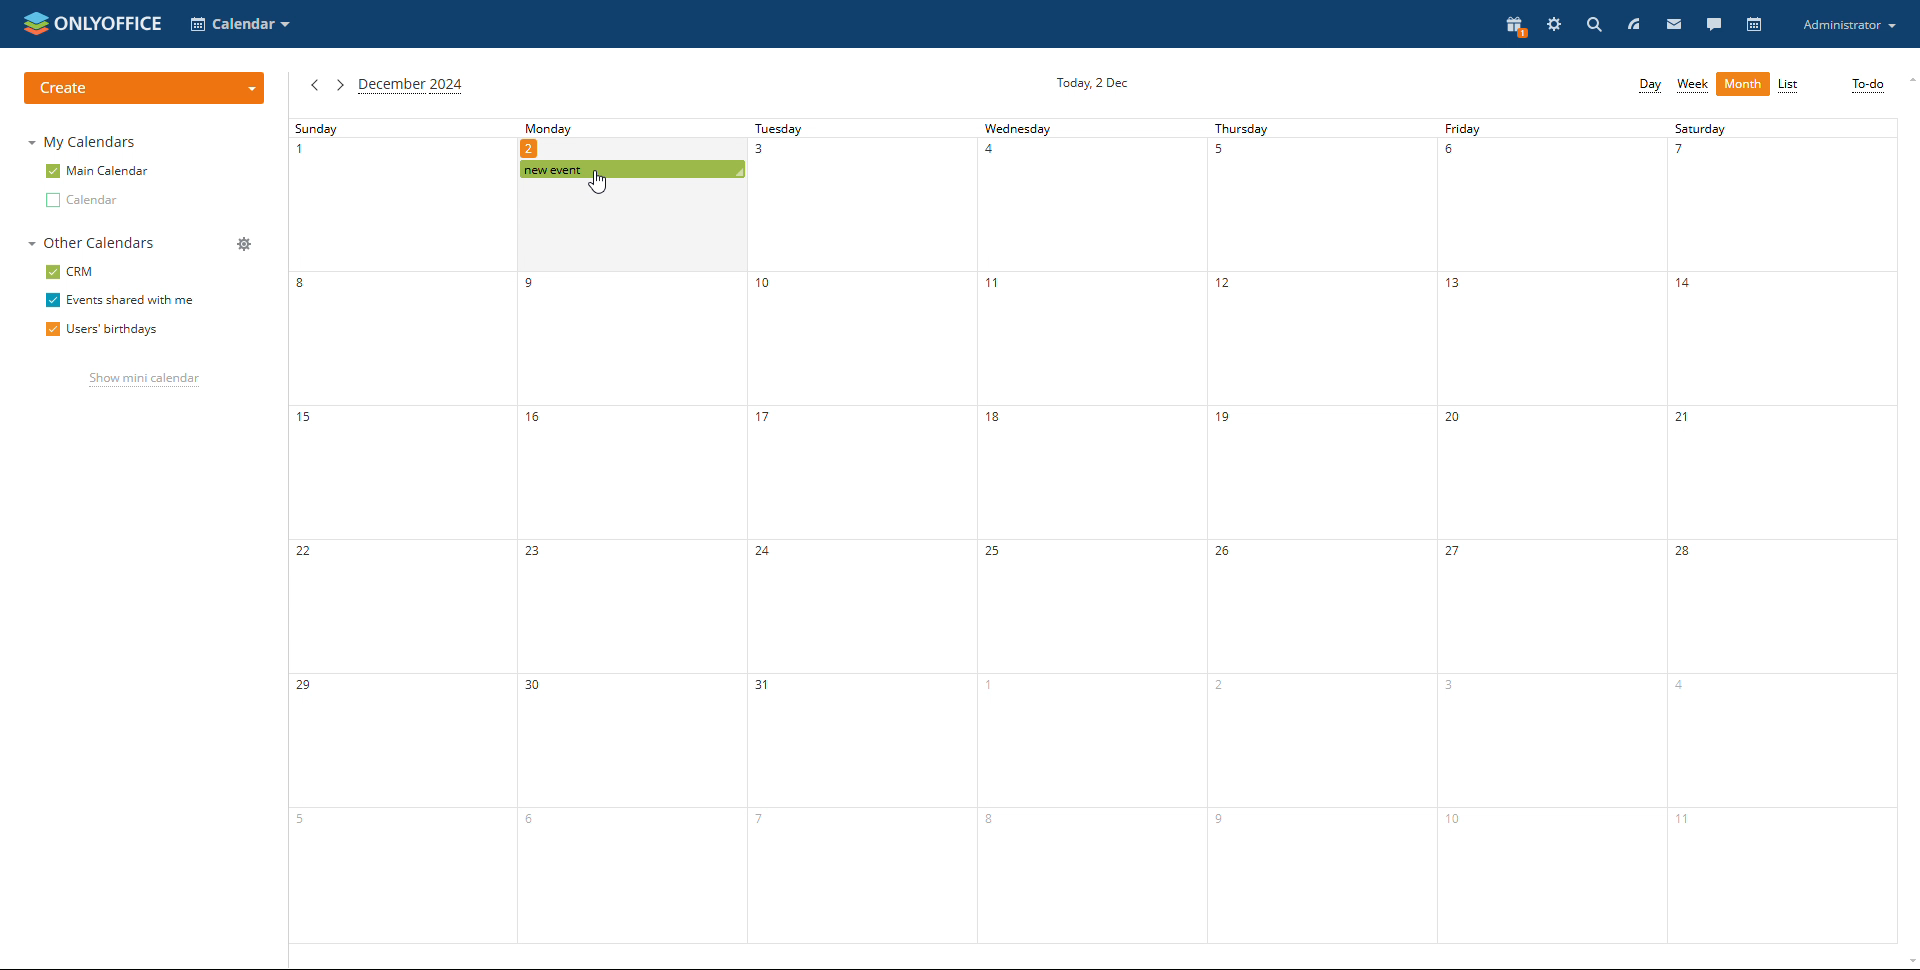 This screenshot has height=970, width=1920. Describe the element at coordinates (143, 89) in the screenshot. I see `create` at that location.